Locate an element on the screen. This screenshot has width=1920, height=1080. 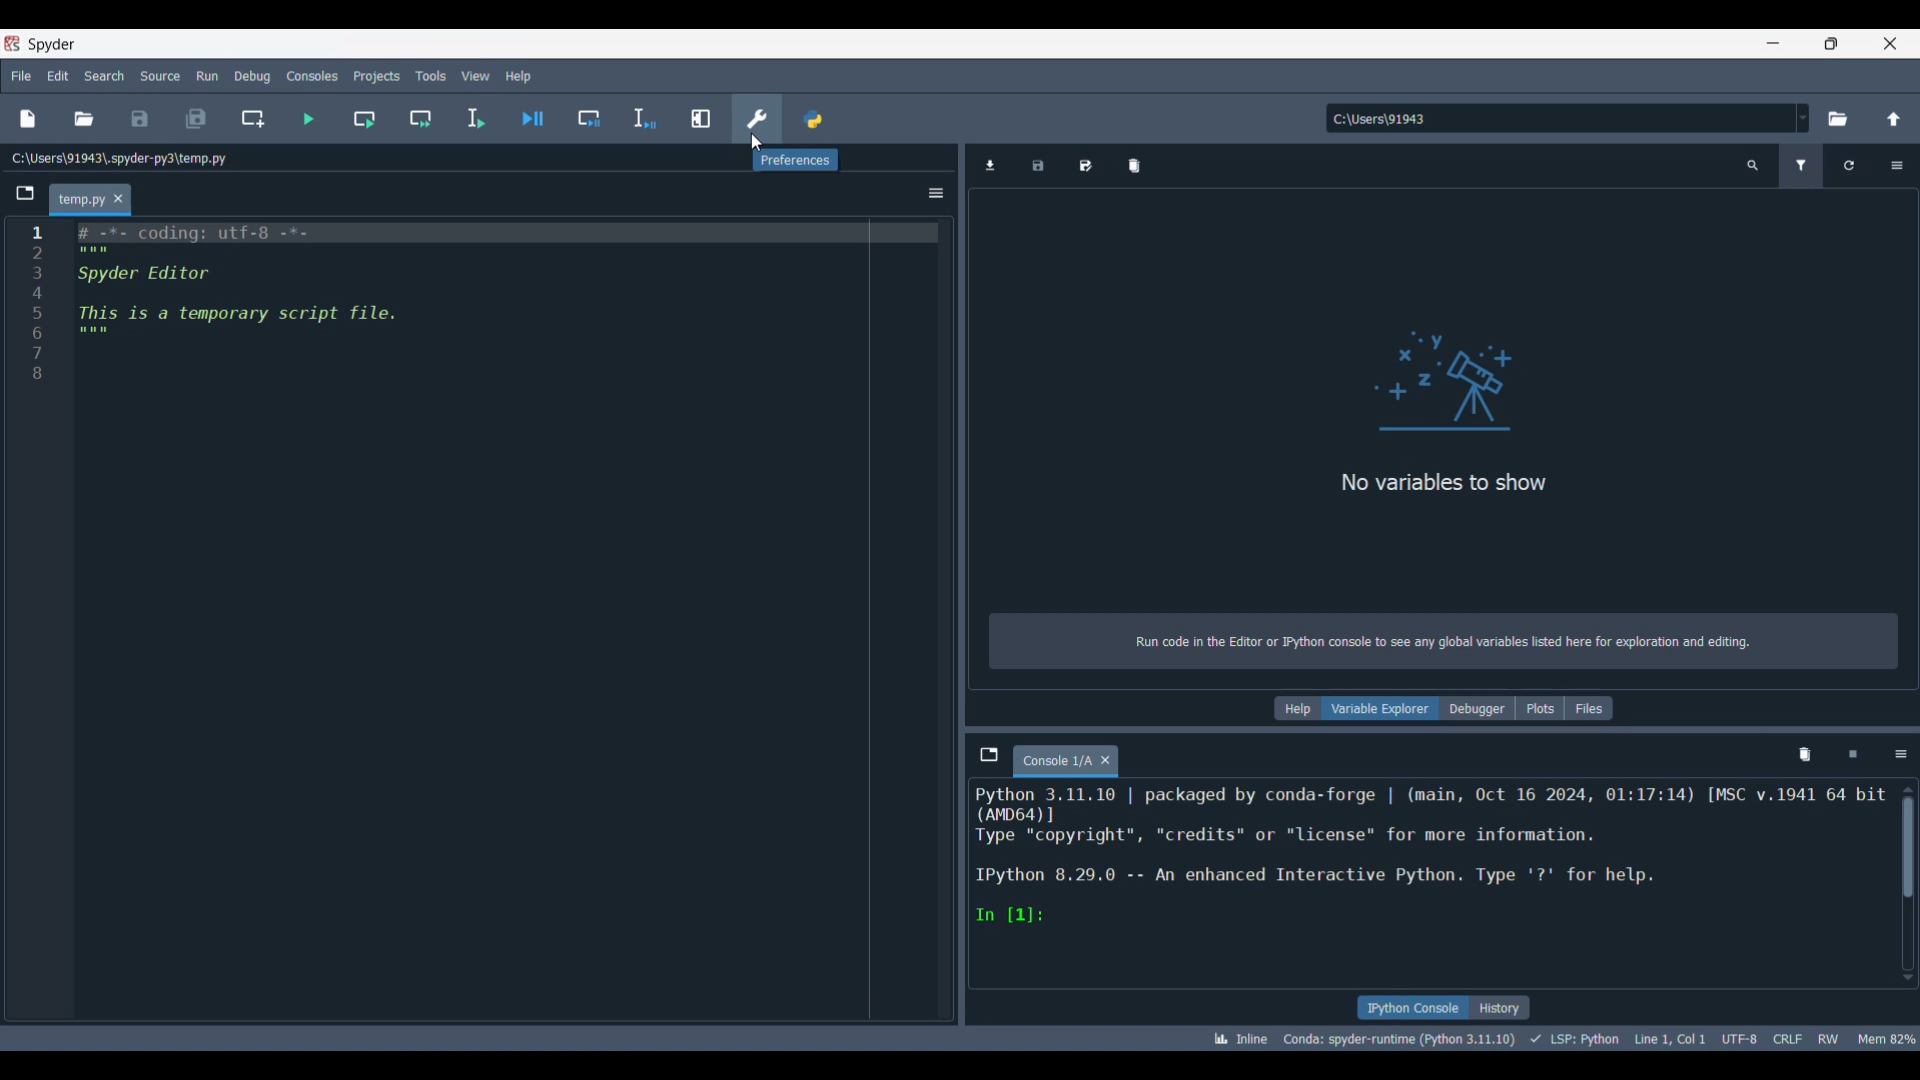
Preferences is located at coordinates (758, 119).